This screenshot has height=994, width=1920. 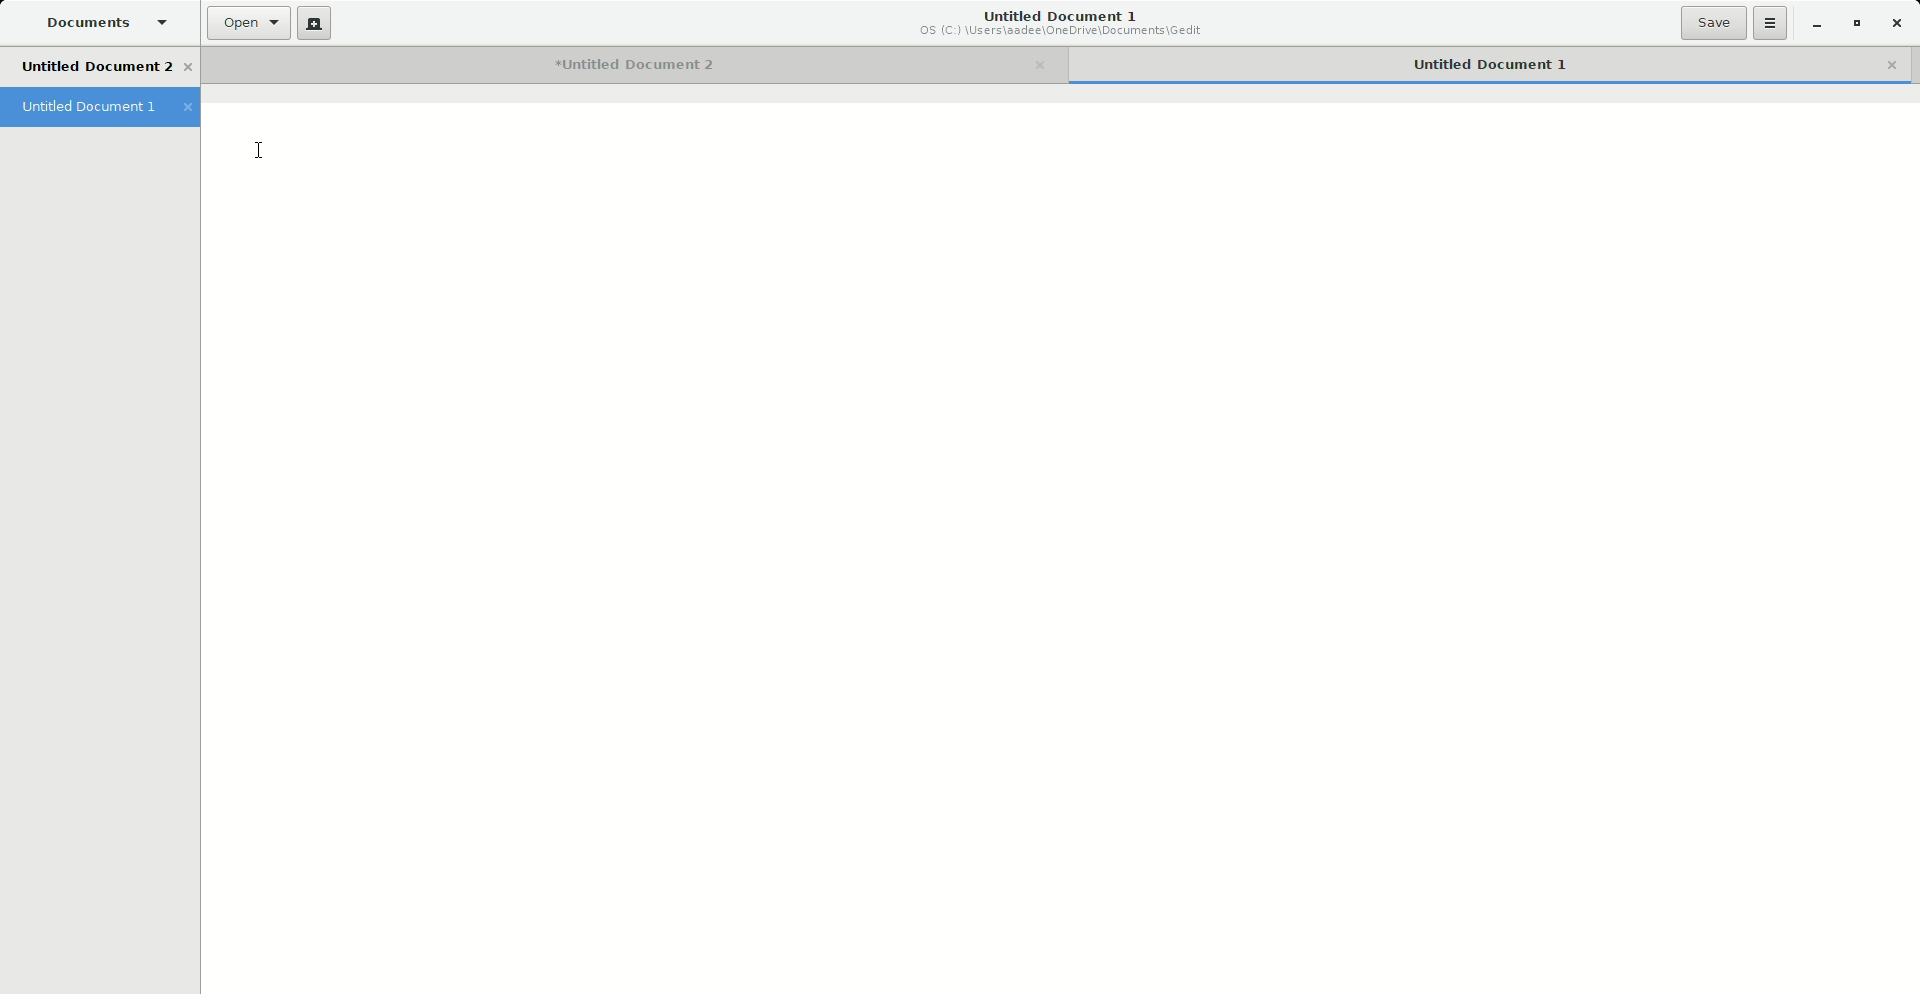 I want to click on Untitled Document 1, so click(x=99, y=105).